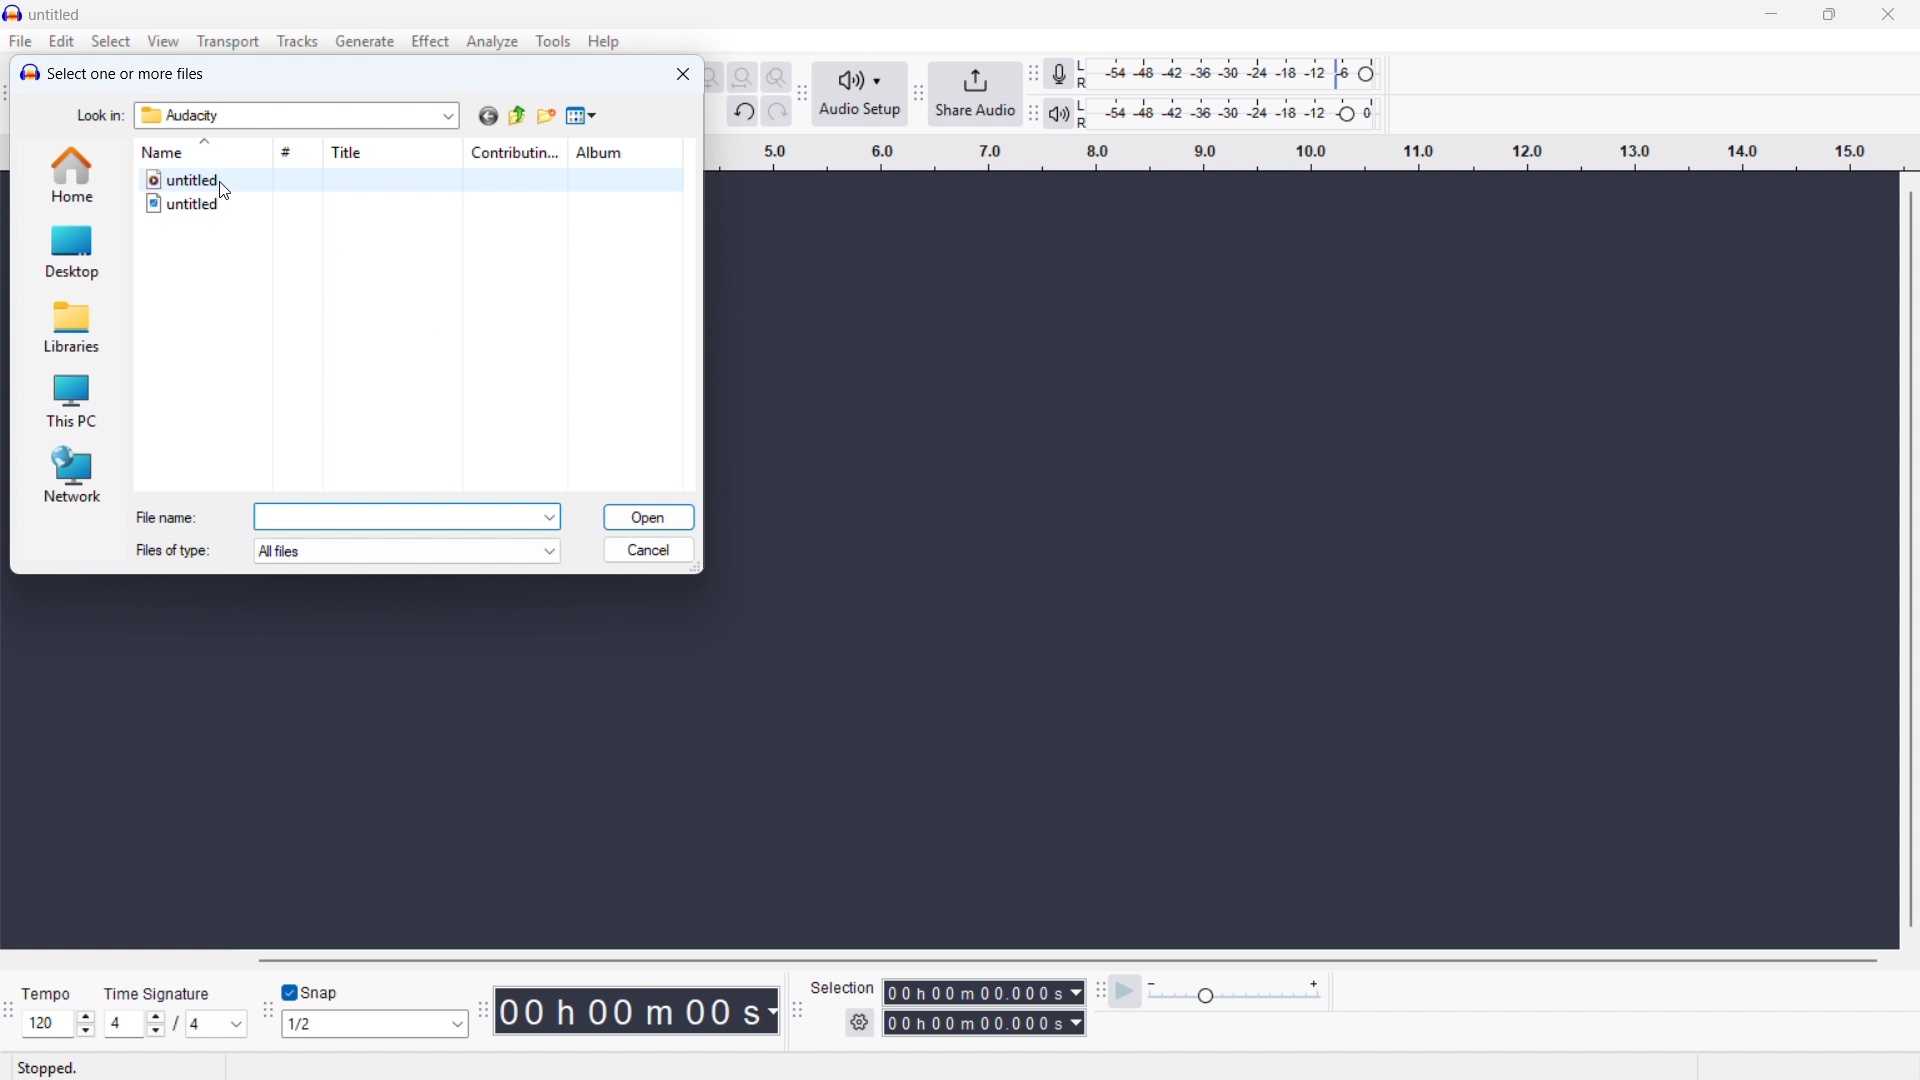  What do you see at coordinates (1910, 557) in the screenshot?
I see `Vertical scroll bar` at bounding box center [1910, 557].